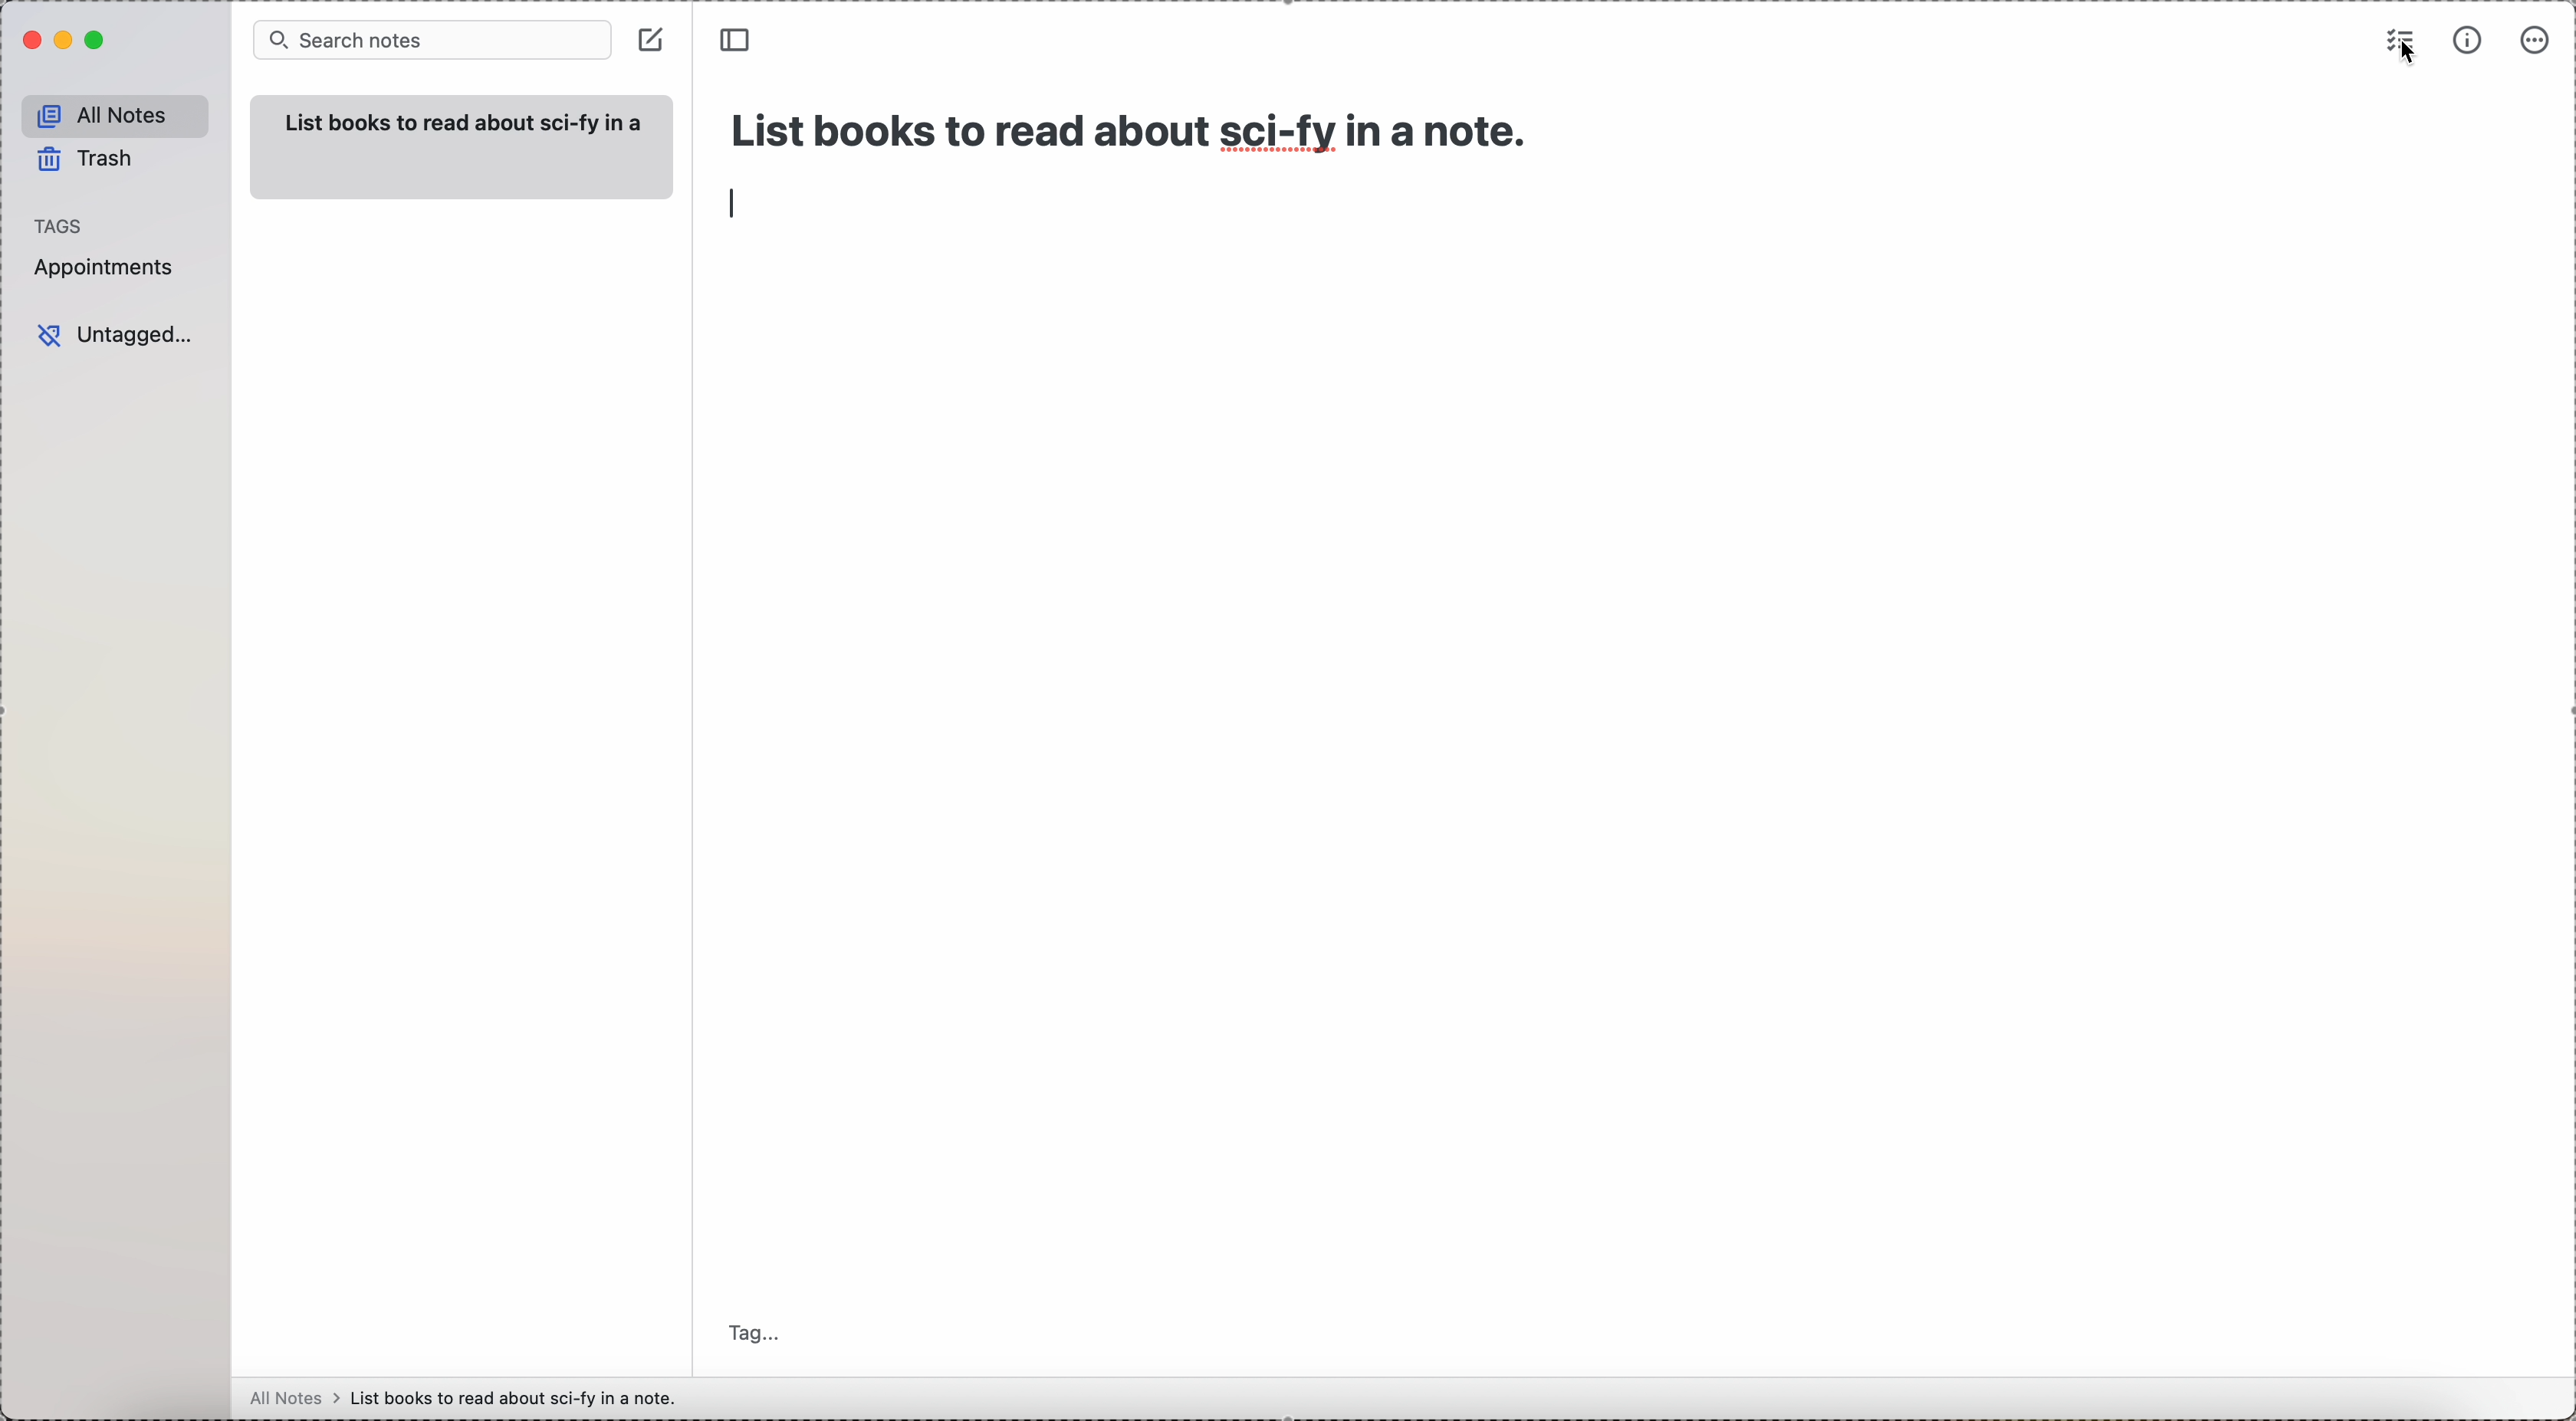 The height and width of the screenshot is (1421, 2576). What do you see at coordinates (430, 41) in the screenshot?
I see `search bar` at bounding box center [430, 41].